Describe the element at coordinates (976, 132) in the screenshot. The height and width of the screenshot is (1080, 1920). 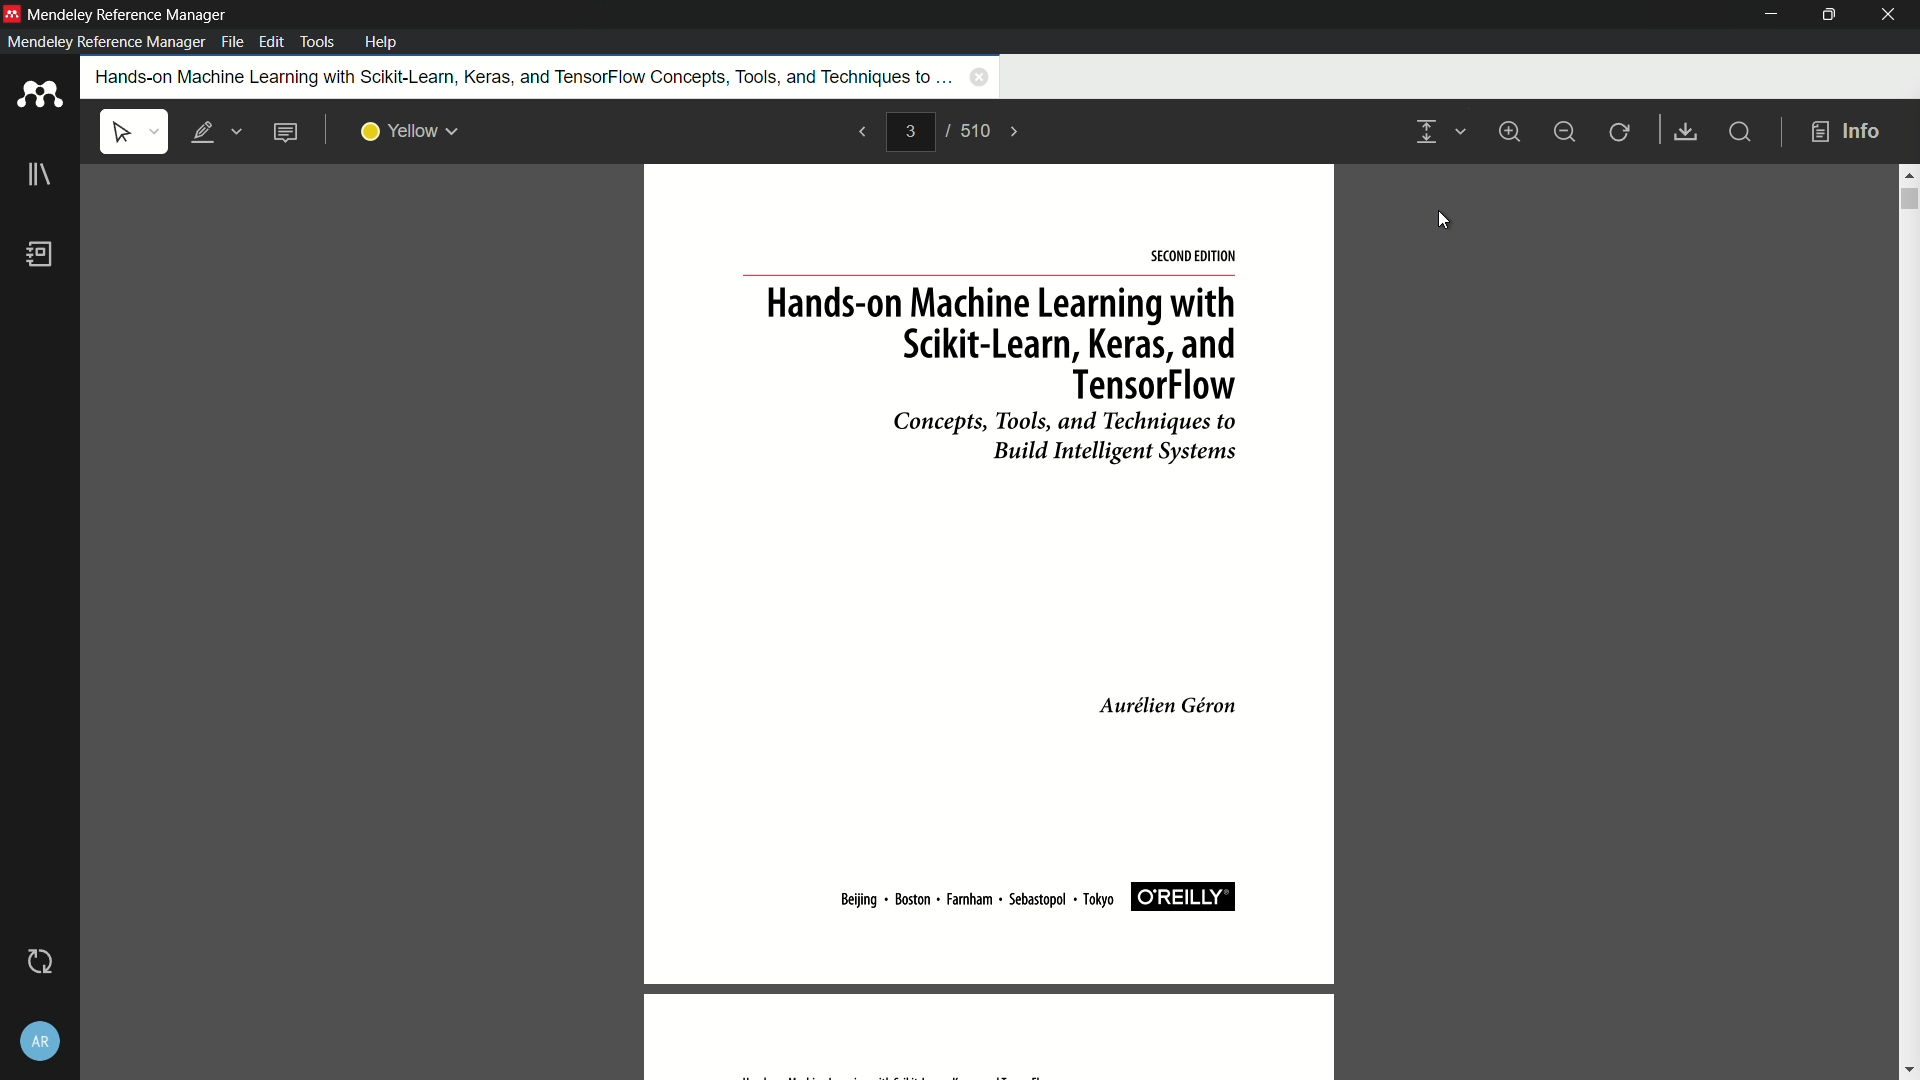
I see `total pages` at that location.